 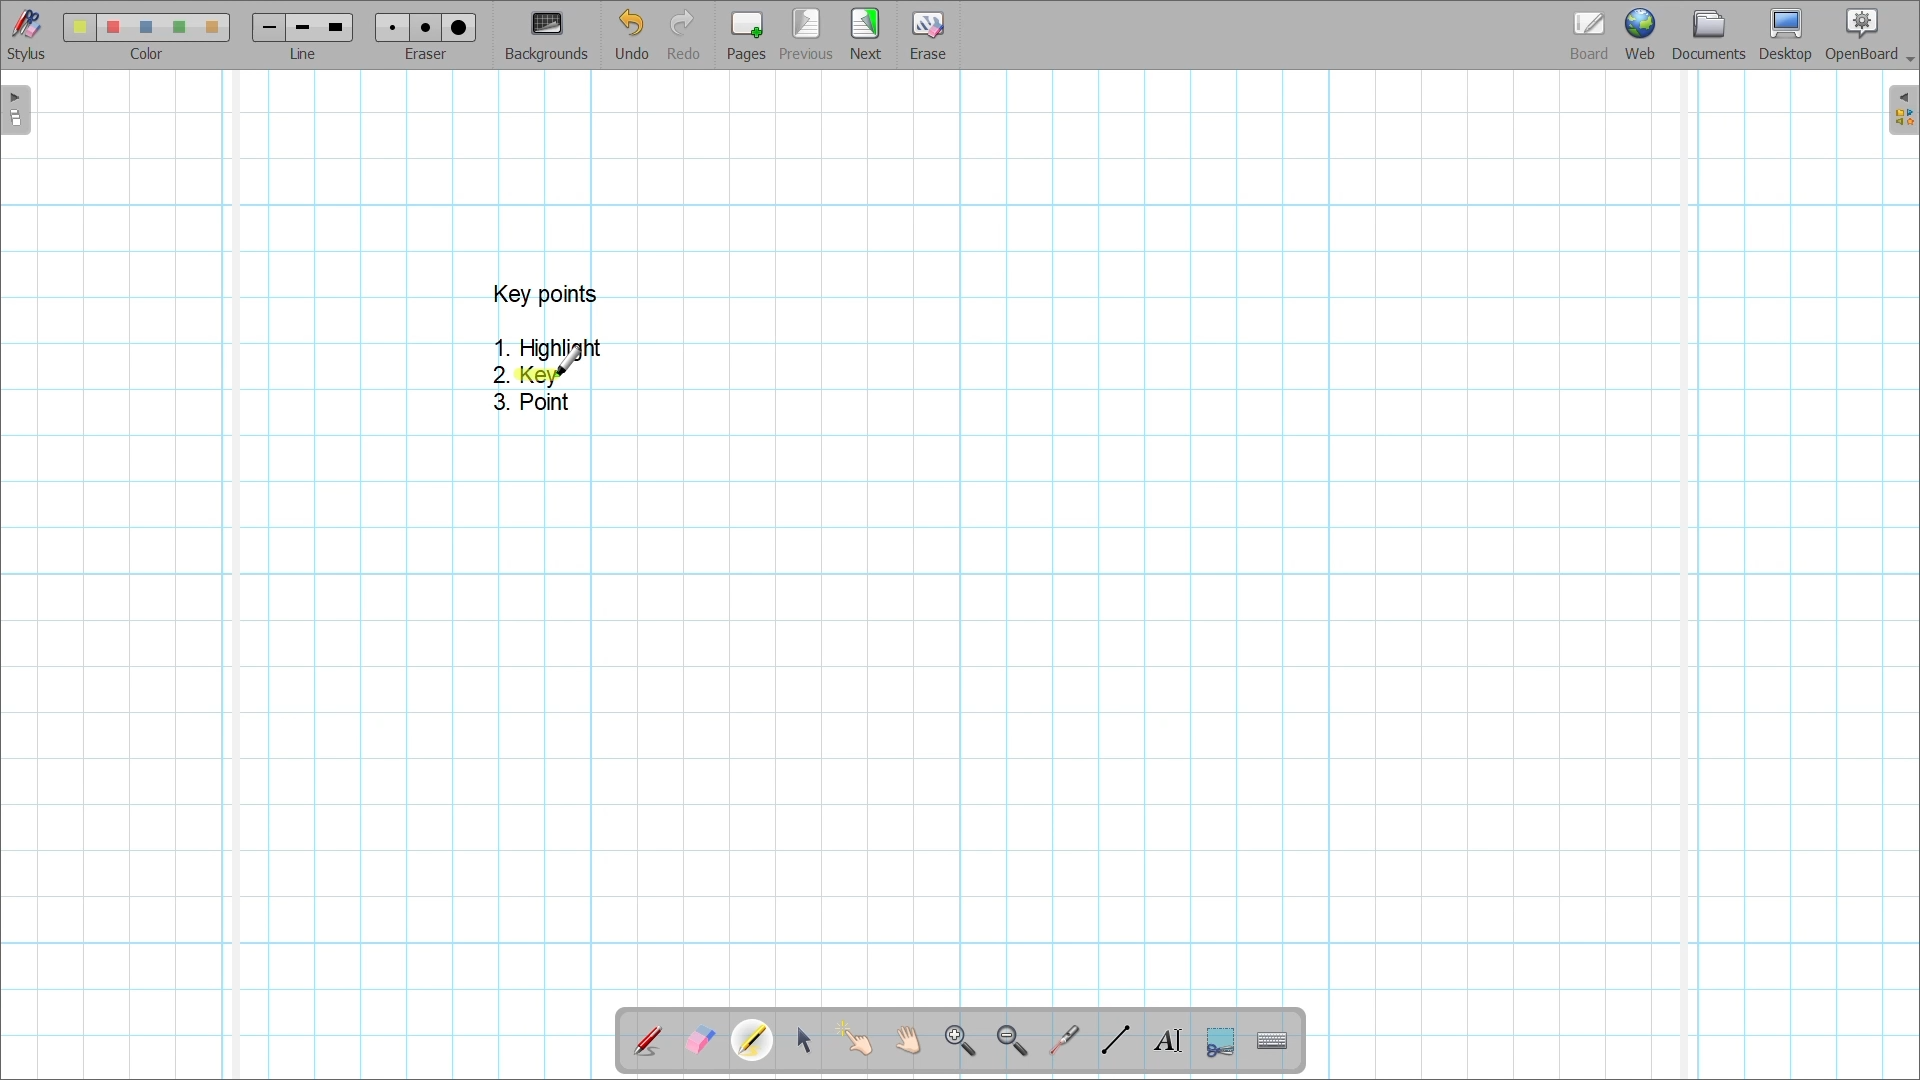 What do you see at coordinates (308, 55) in the screenshot?
I see `line` at bounding box center [308, 55].